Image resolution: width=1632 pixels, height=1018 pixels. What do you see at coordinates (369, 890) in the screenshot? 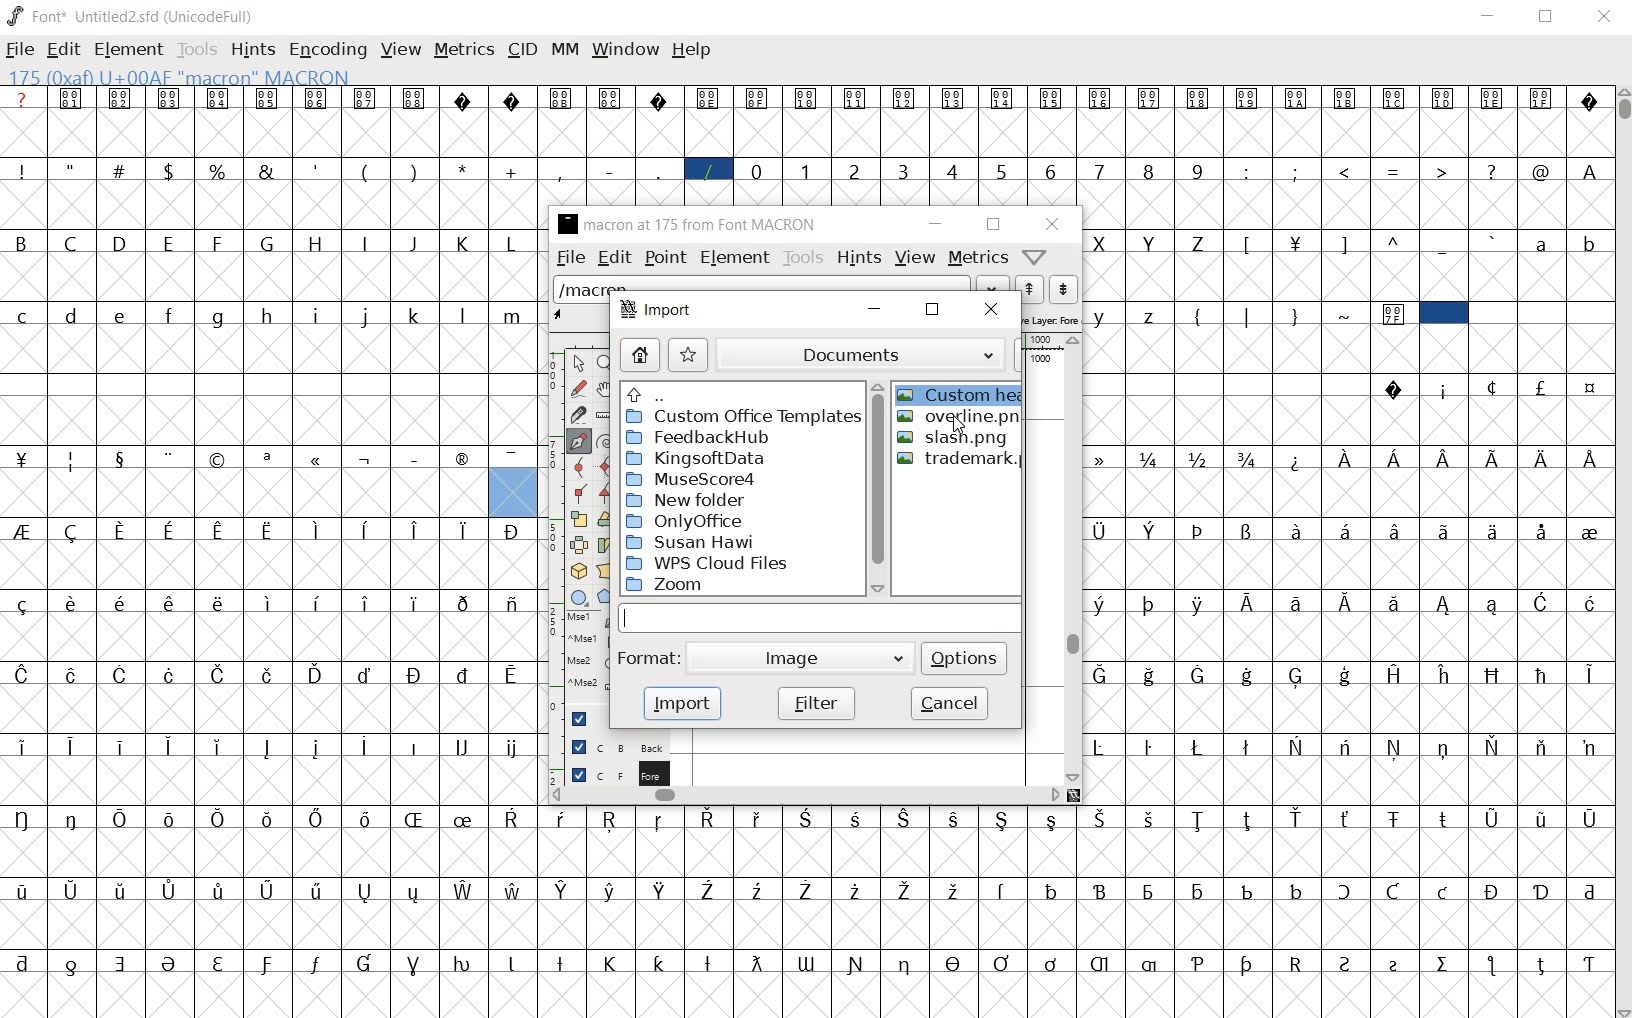
I see `Symbol` at bounding box center [369, 890].